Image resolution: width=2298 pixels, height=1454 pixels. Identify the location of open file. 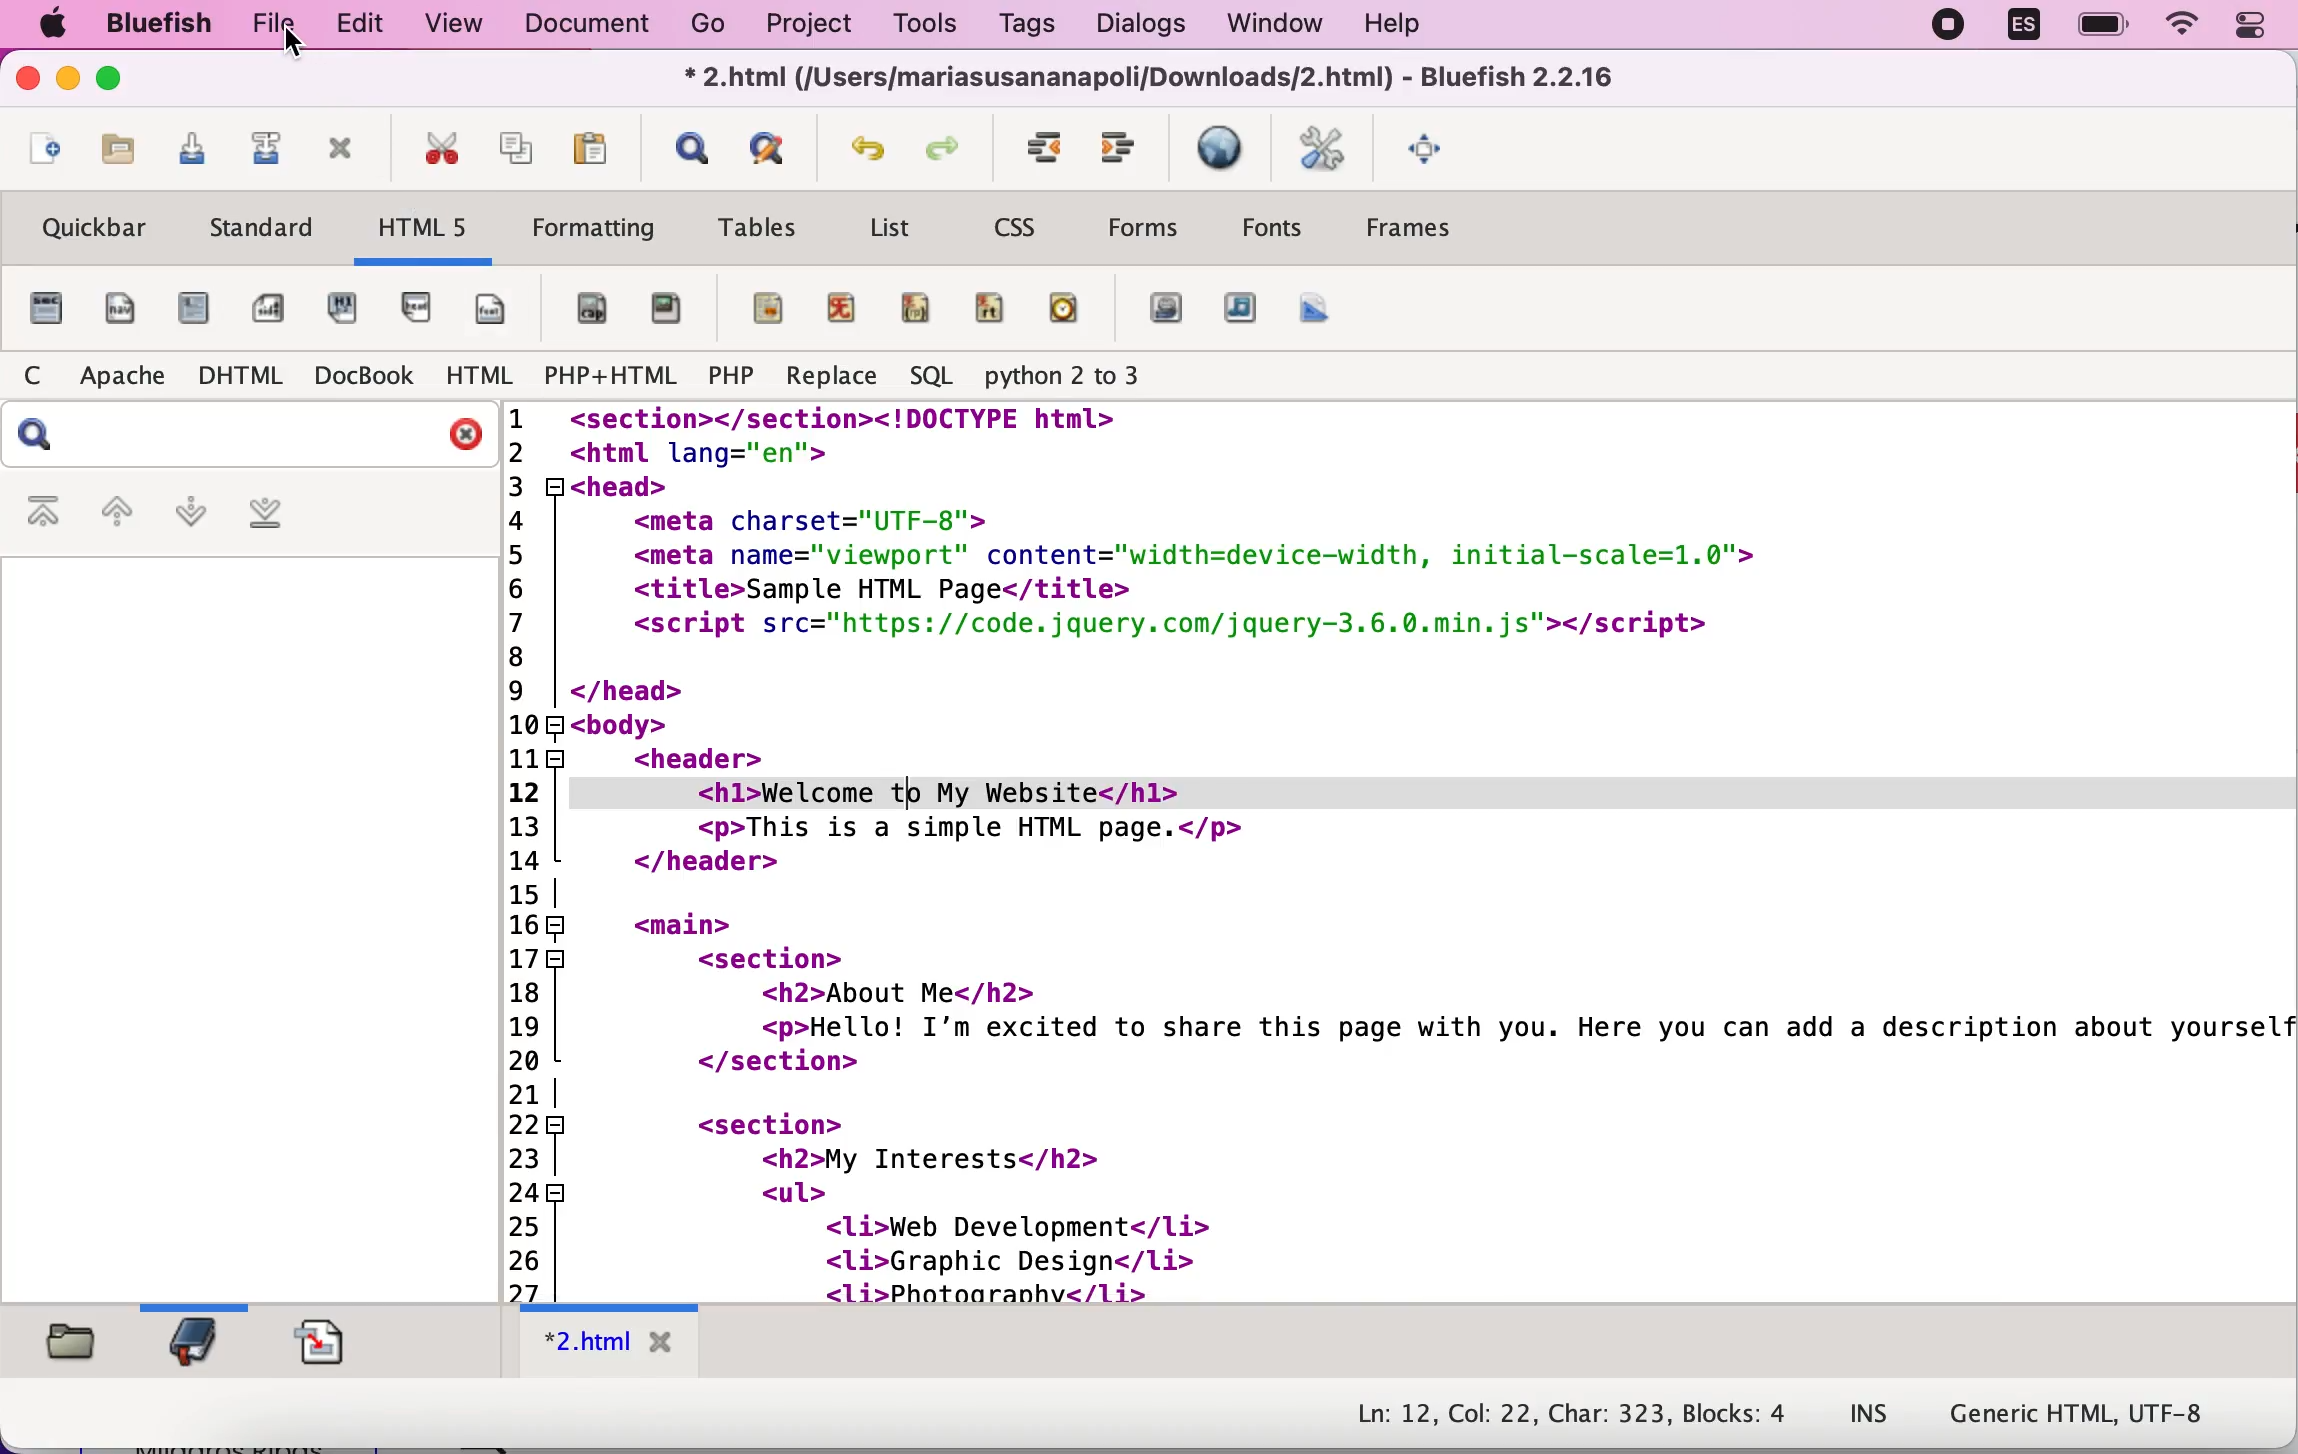
(113, 157).